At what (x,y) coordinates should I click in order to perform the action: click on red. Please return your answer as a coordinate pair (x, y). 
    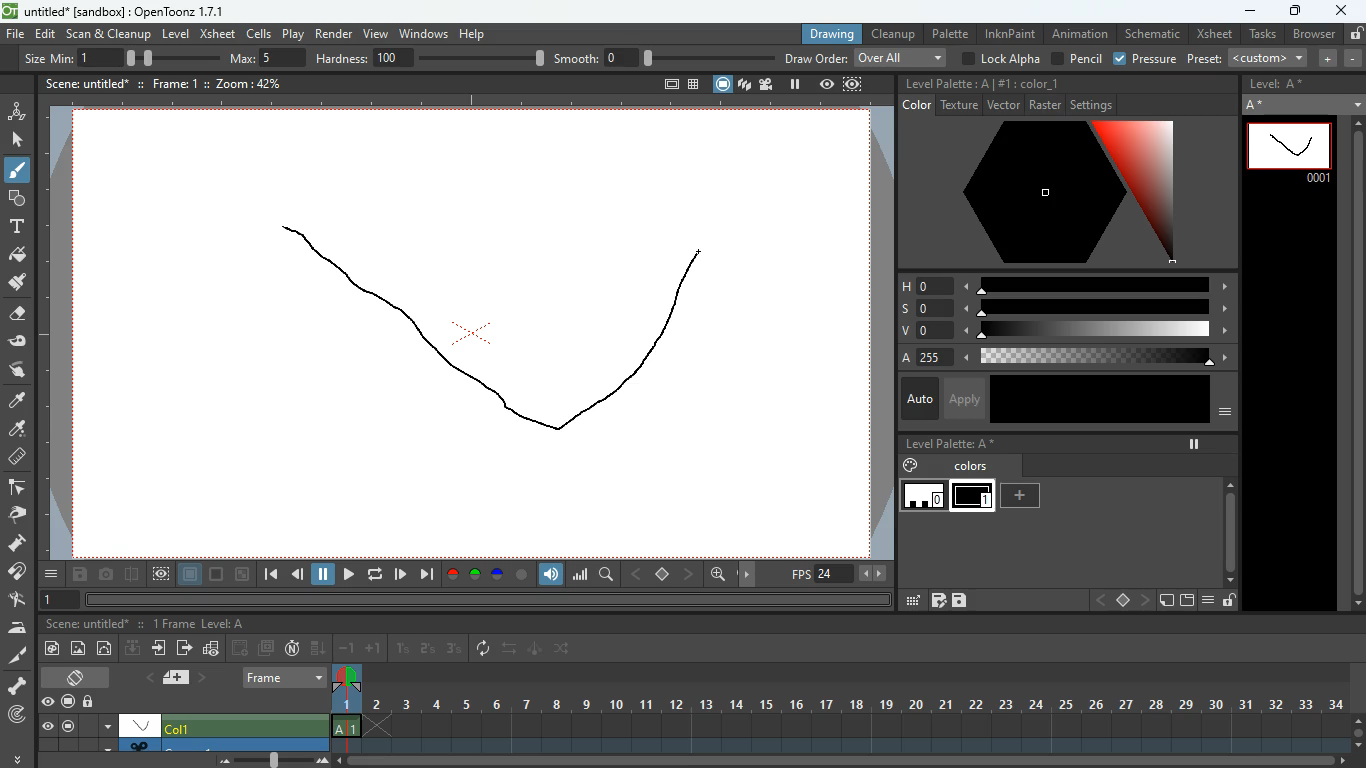
    Looking at the image, I should click on (452, 575).